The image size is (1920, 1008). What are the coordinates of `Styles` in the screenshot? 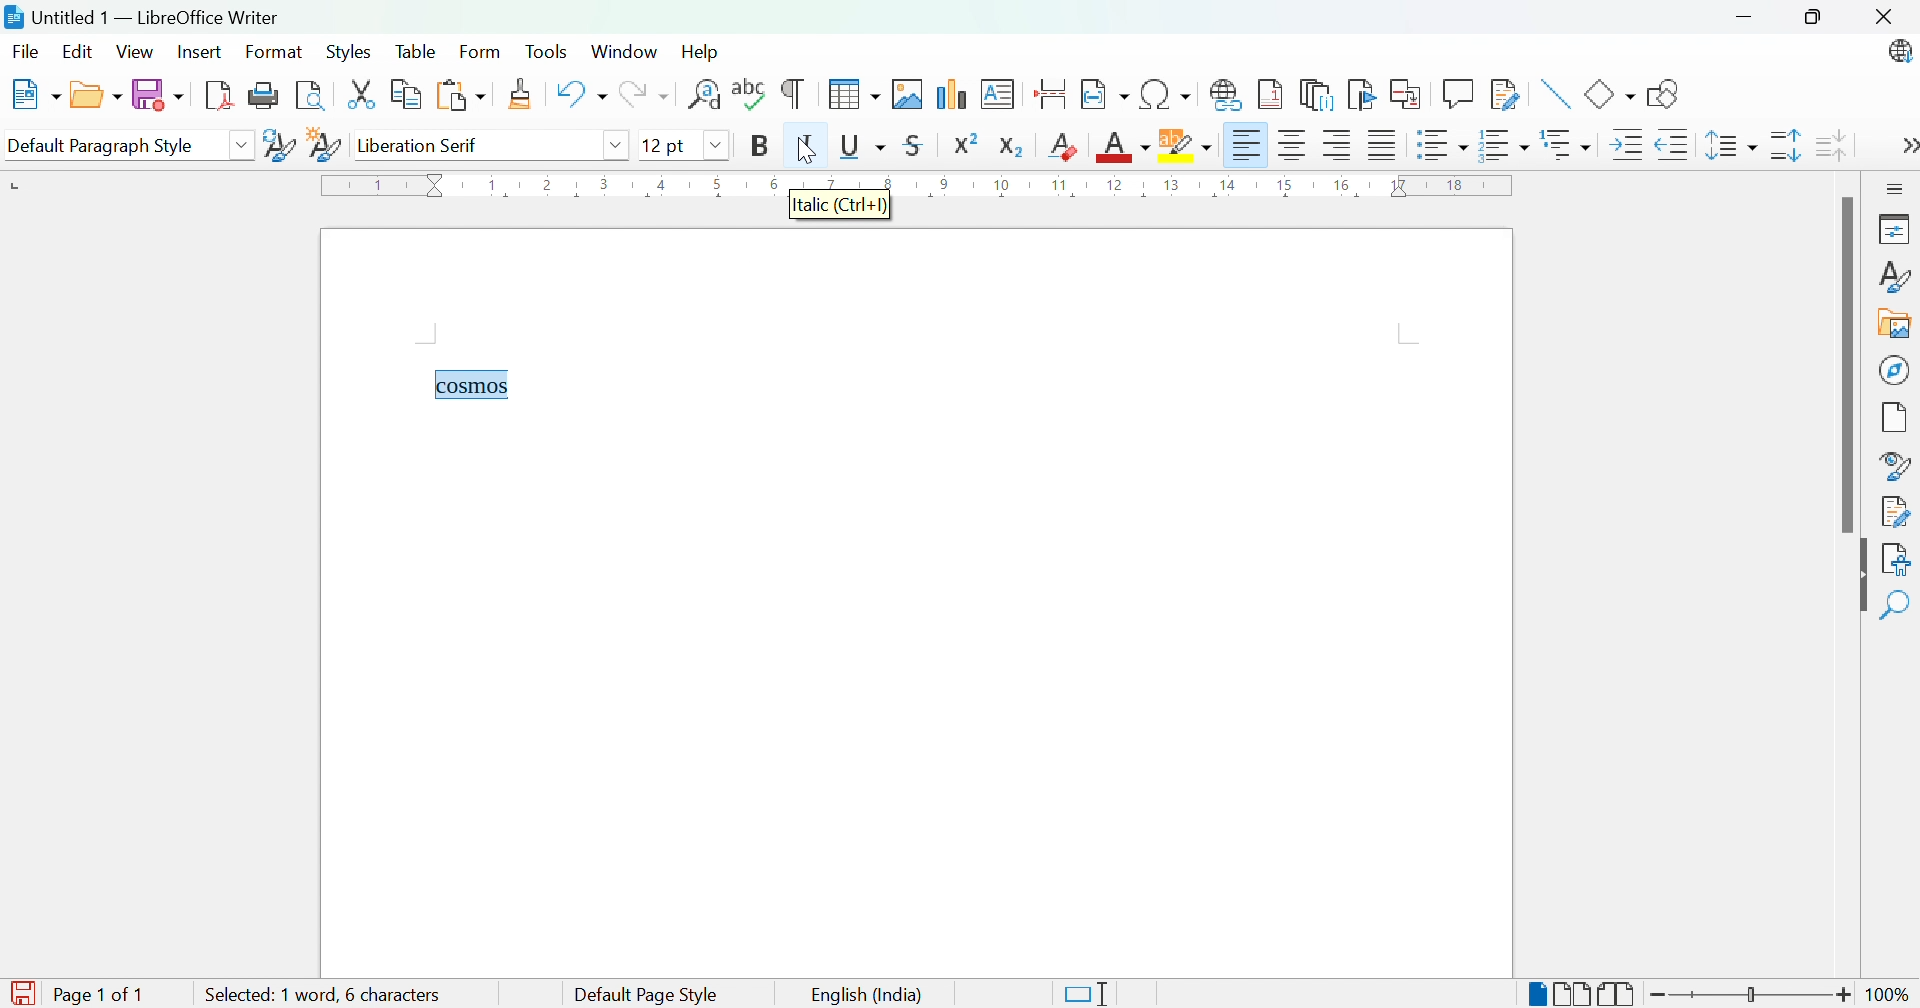 It's located at (1894, 278).